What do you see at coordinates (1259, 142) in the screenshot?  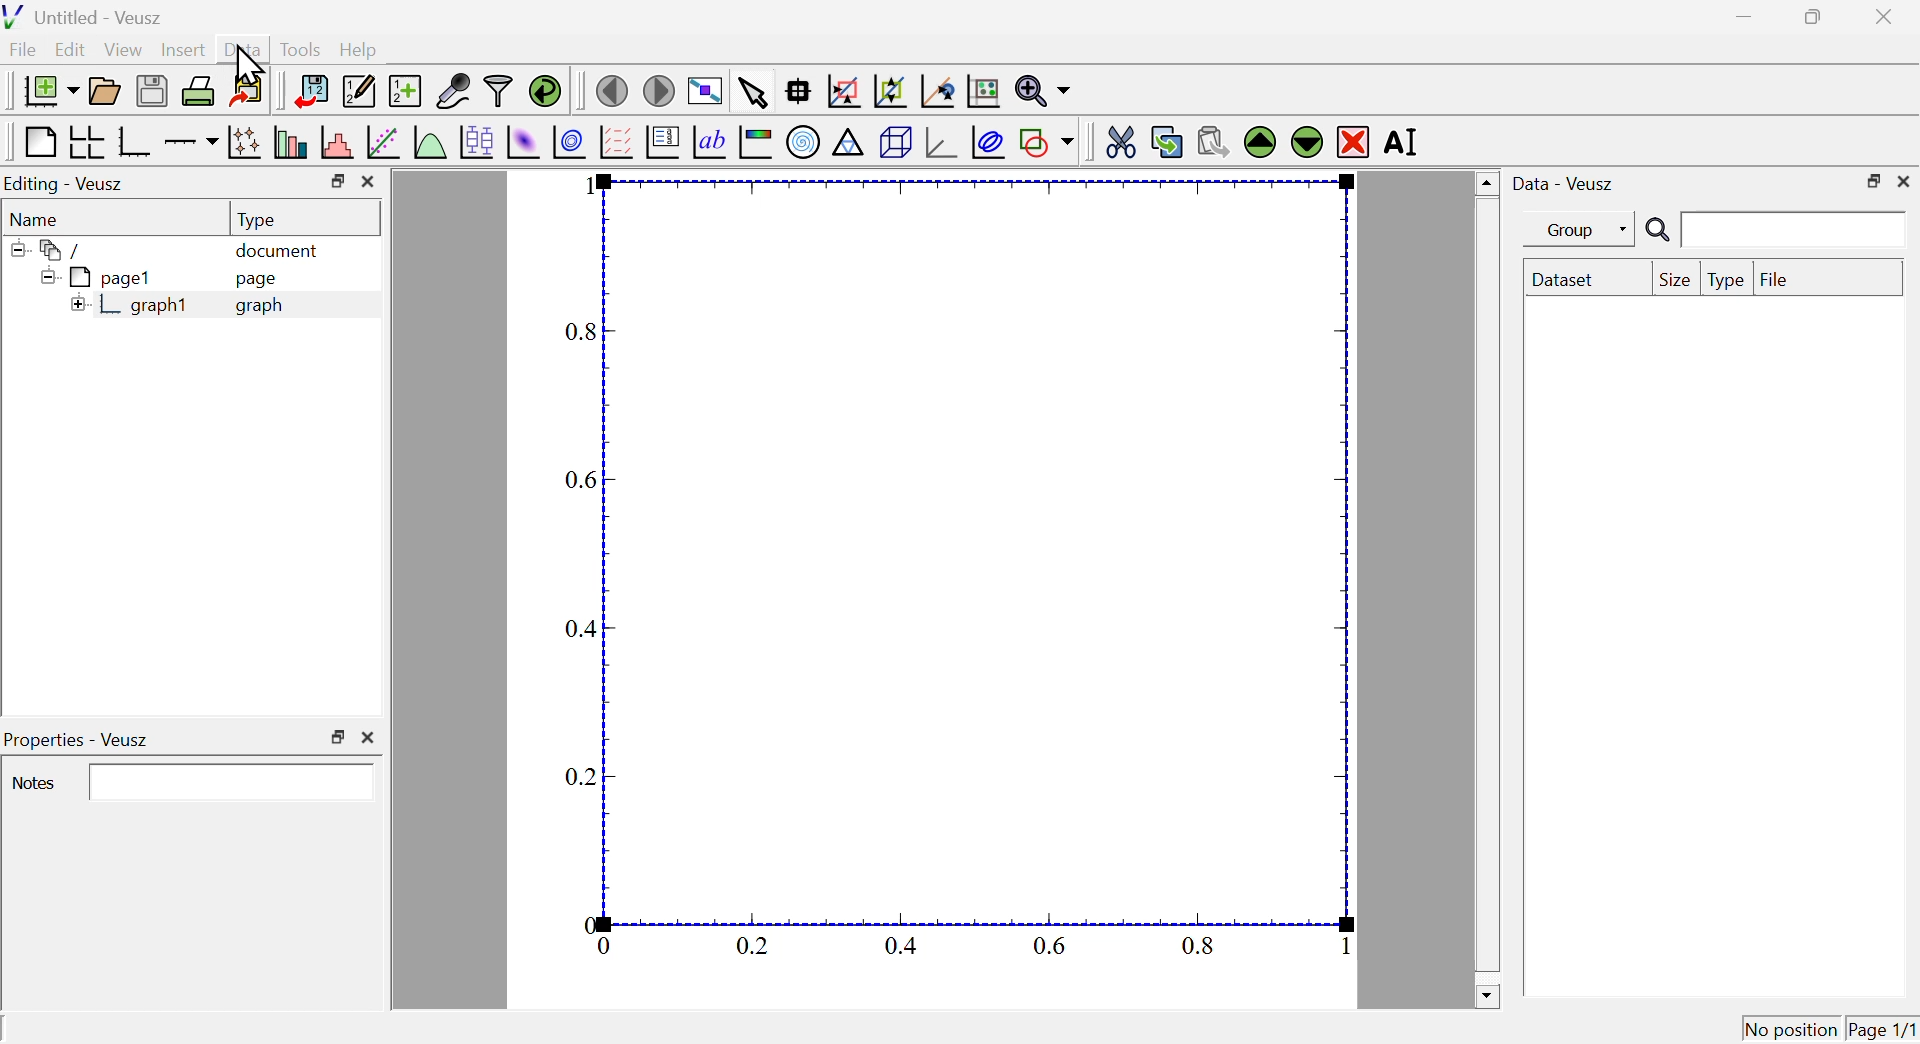 I see `move the selected widget up` at bounding box center [1259, 142].